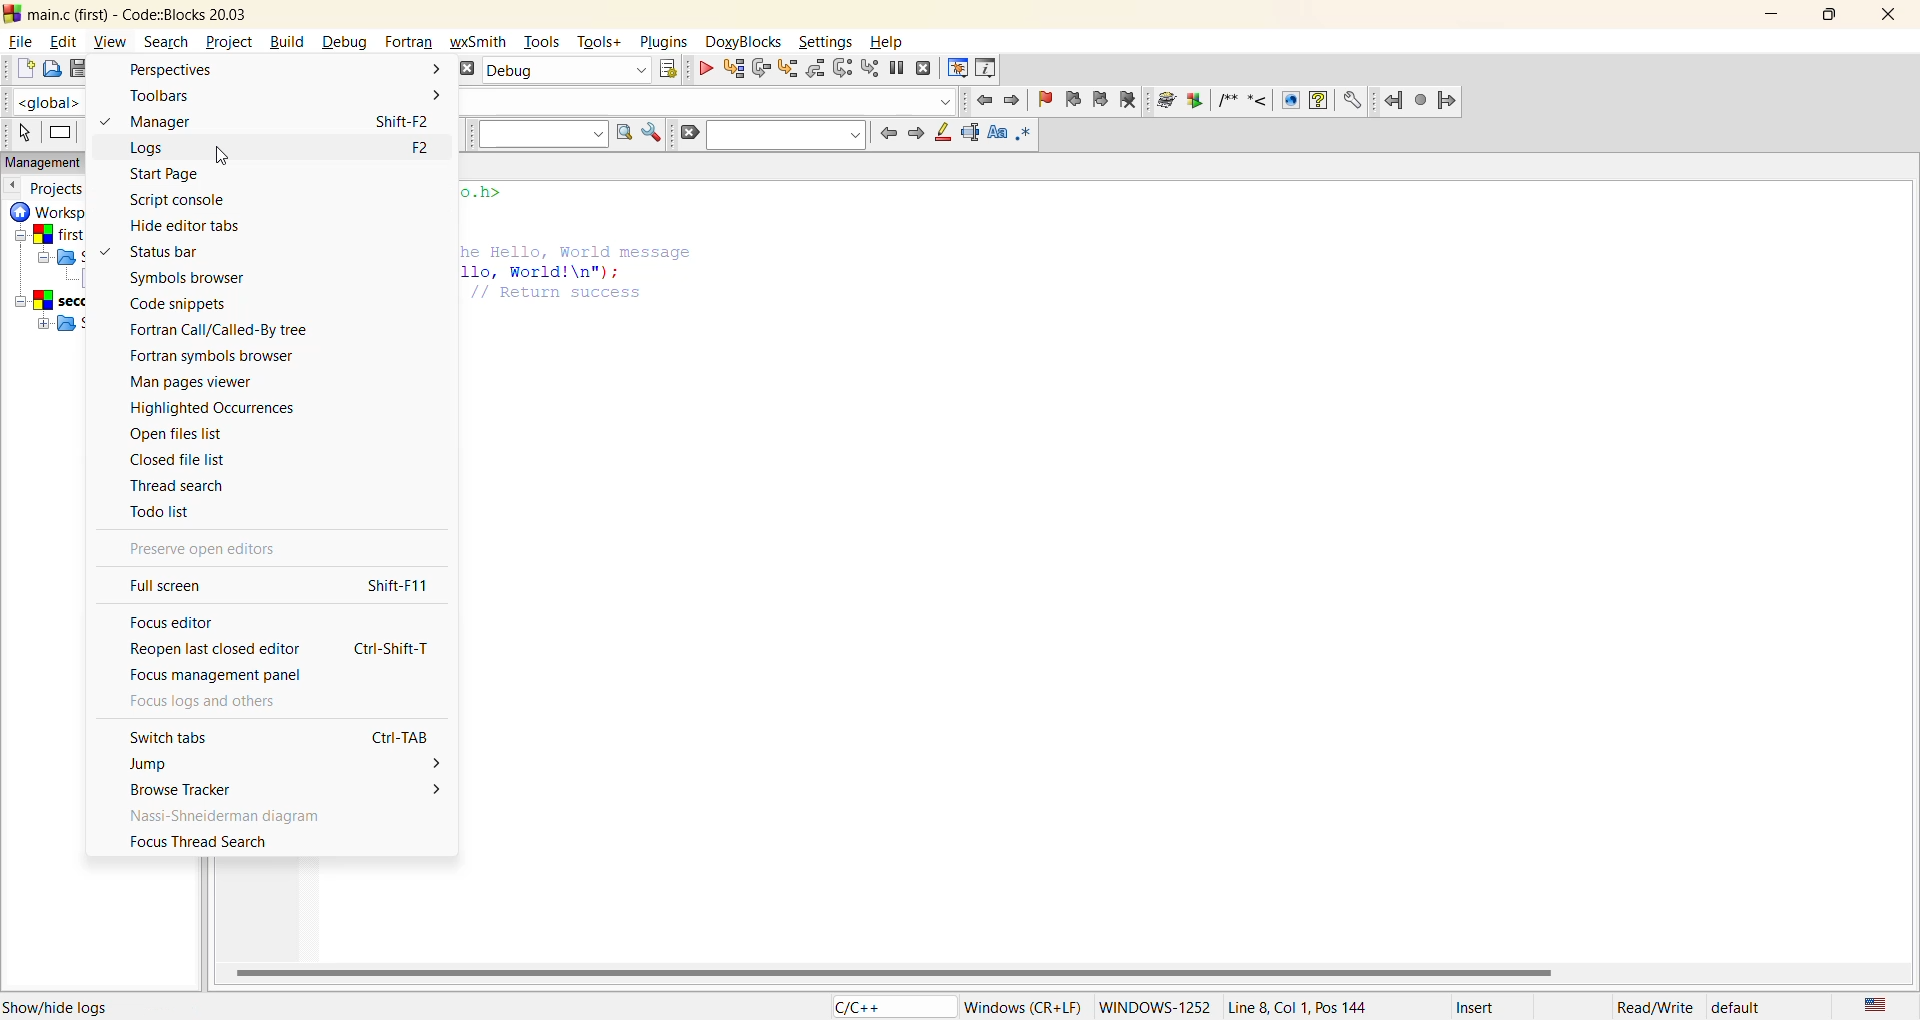  What do you see at coordinates (213, 356) in the screenshot?
I see `fortran symbols browser` at bounding box center [213, 356].